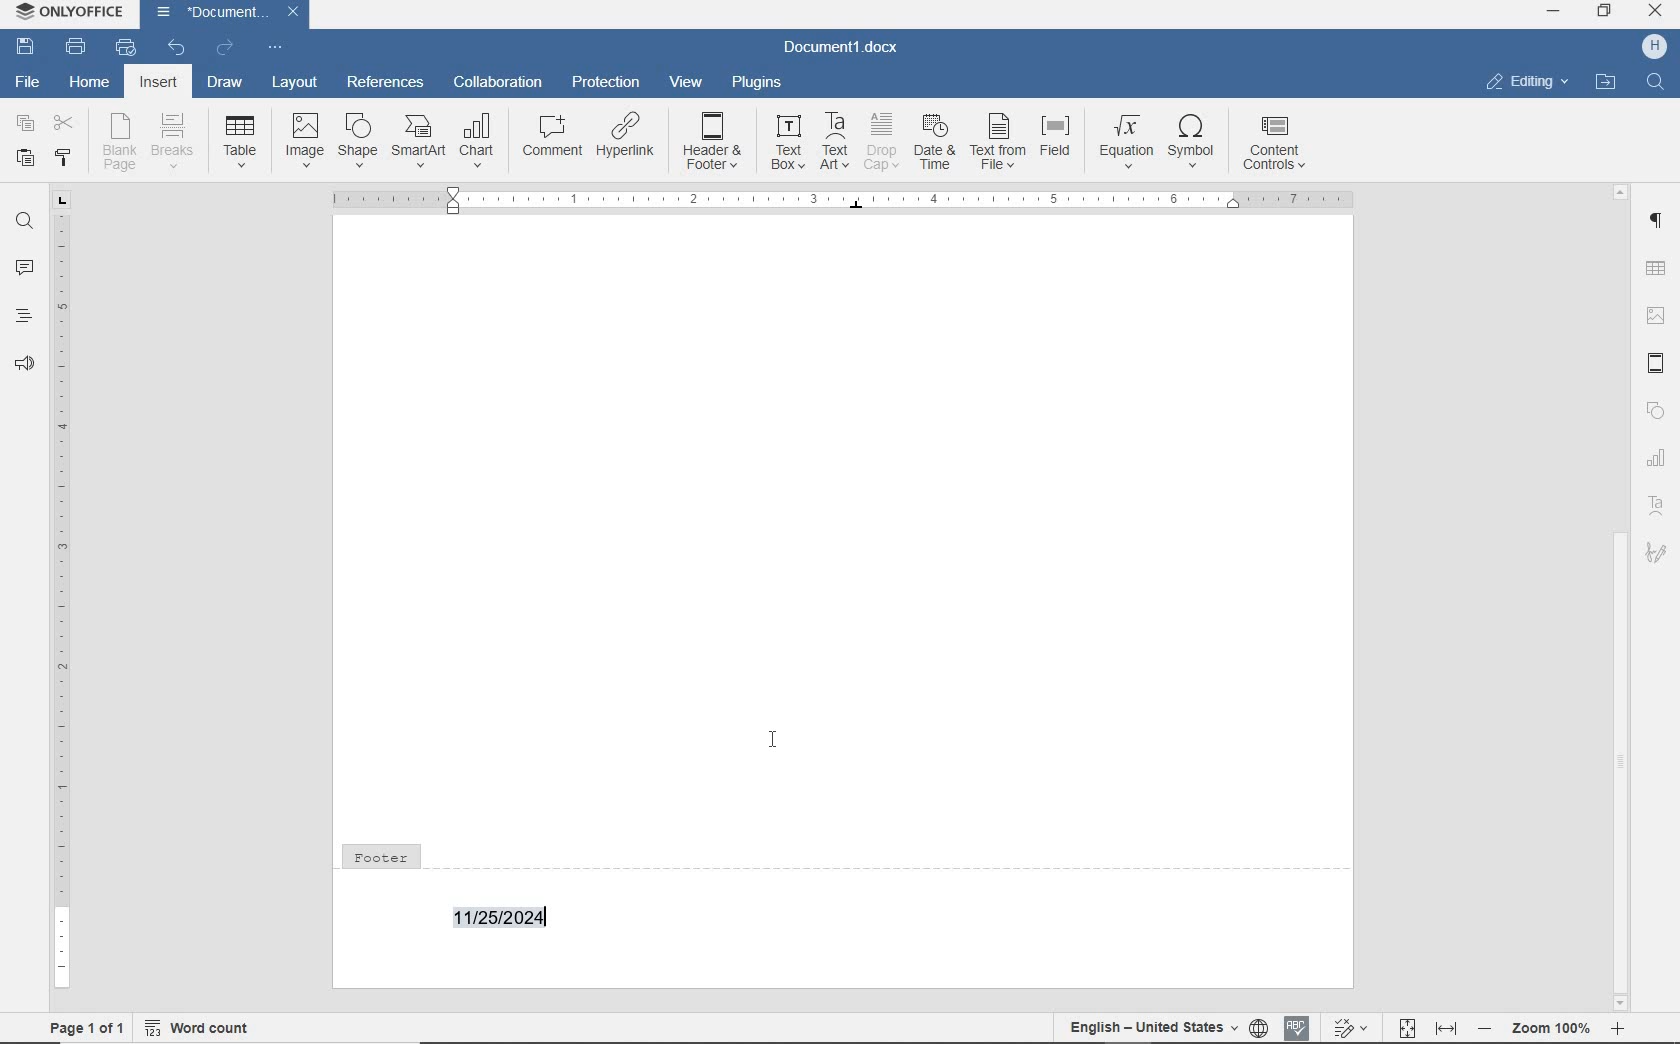 The height and width of the screenshot is (1044, 1680). What do you see at coordinates (1659, 365) in the screenshot?
I see `header & footer` at bounding box center [1659, 365].